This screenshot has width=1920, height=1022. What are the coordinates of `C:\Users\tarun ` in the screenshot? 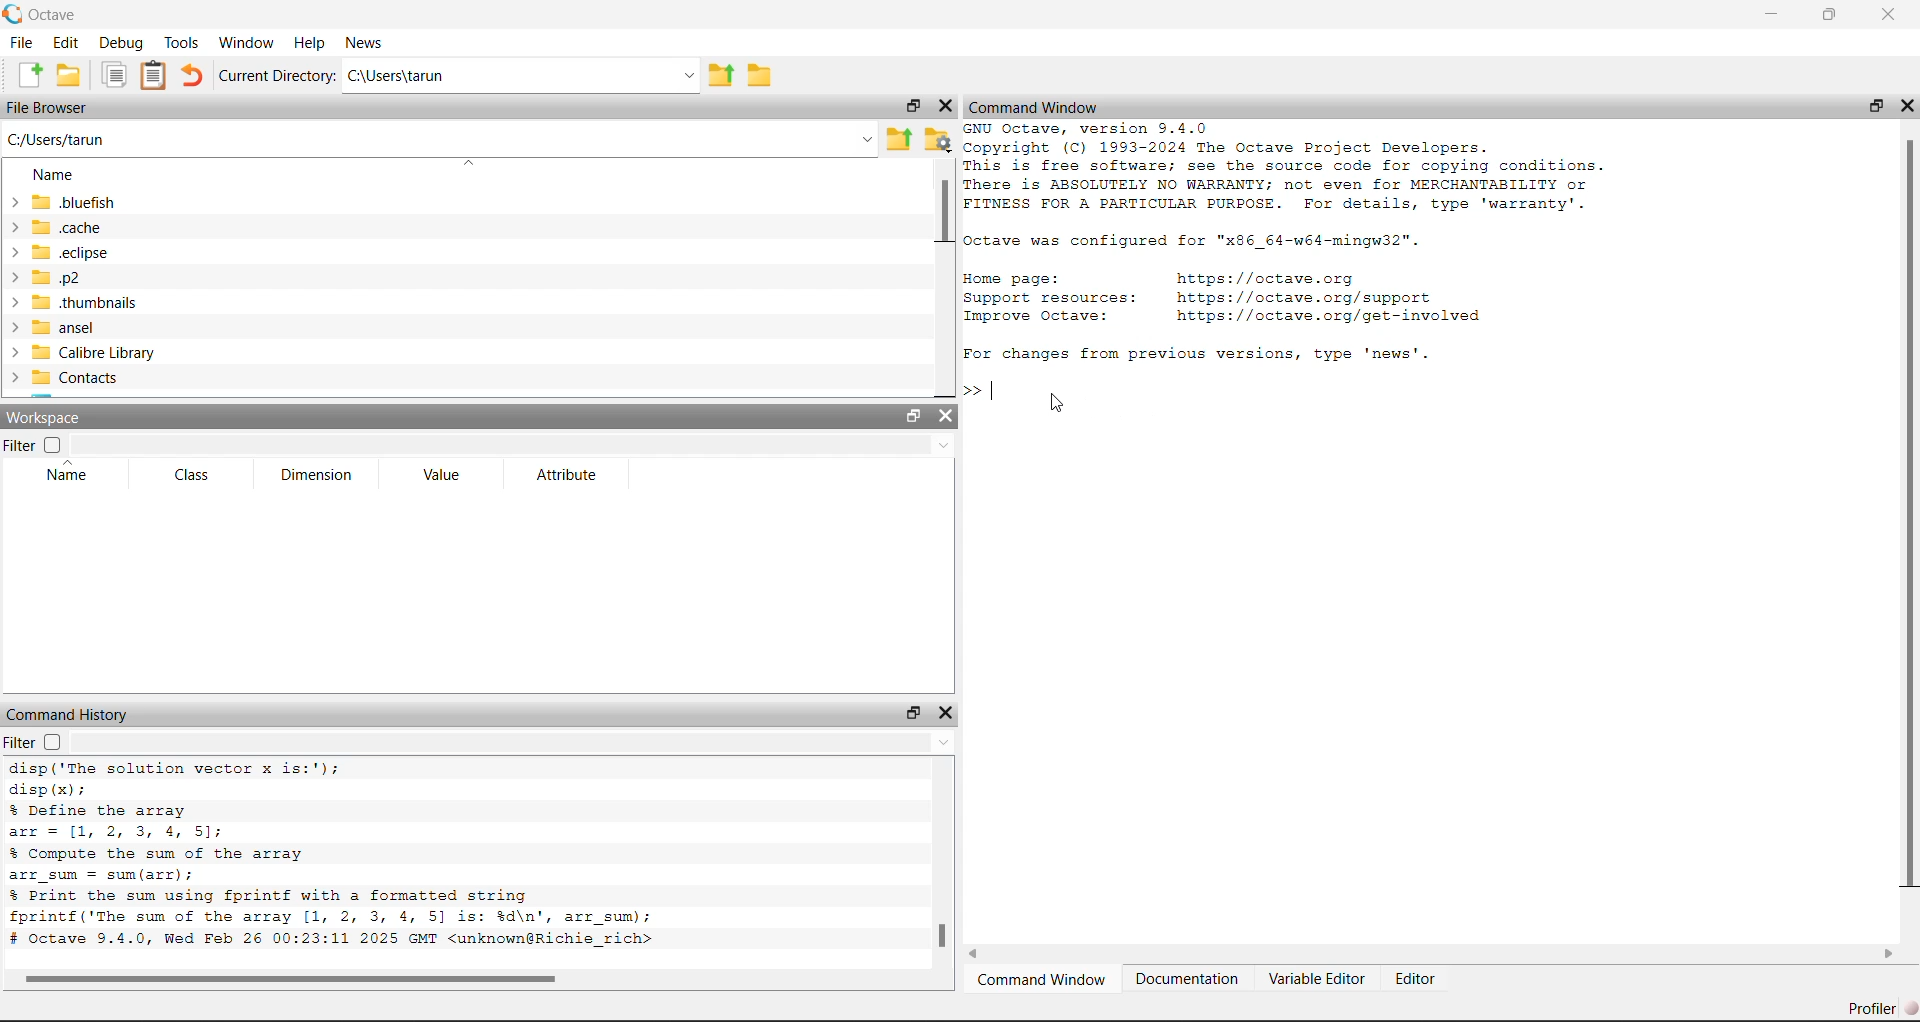 It's located at (524, 77).